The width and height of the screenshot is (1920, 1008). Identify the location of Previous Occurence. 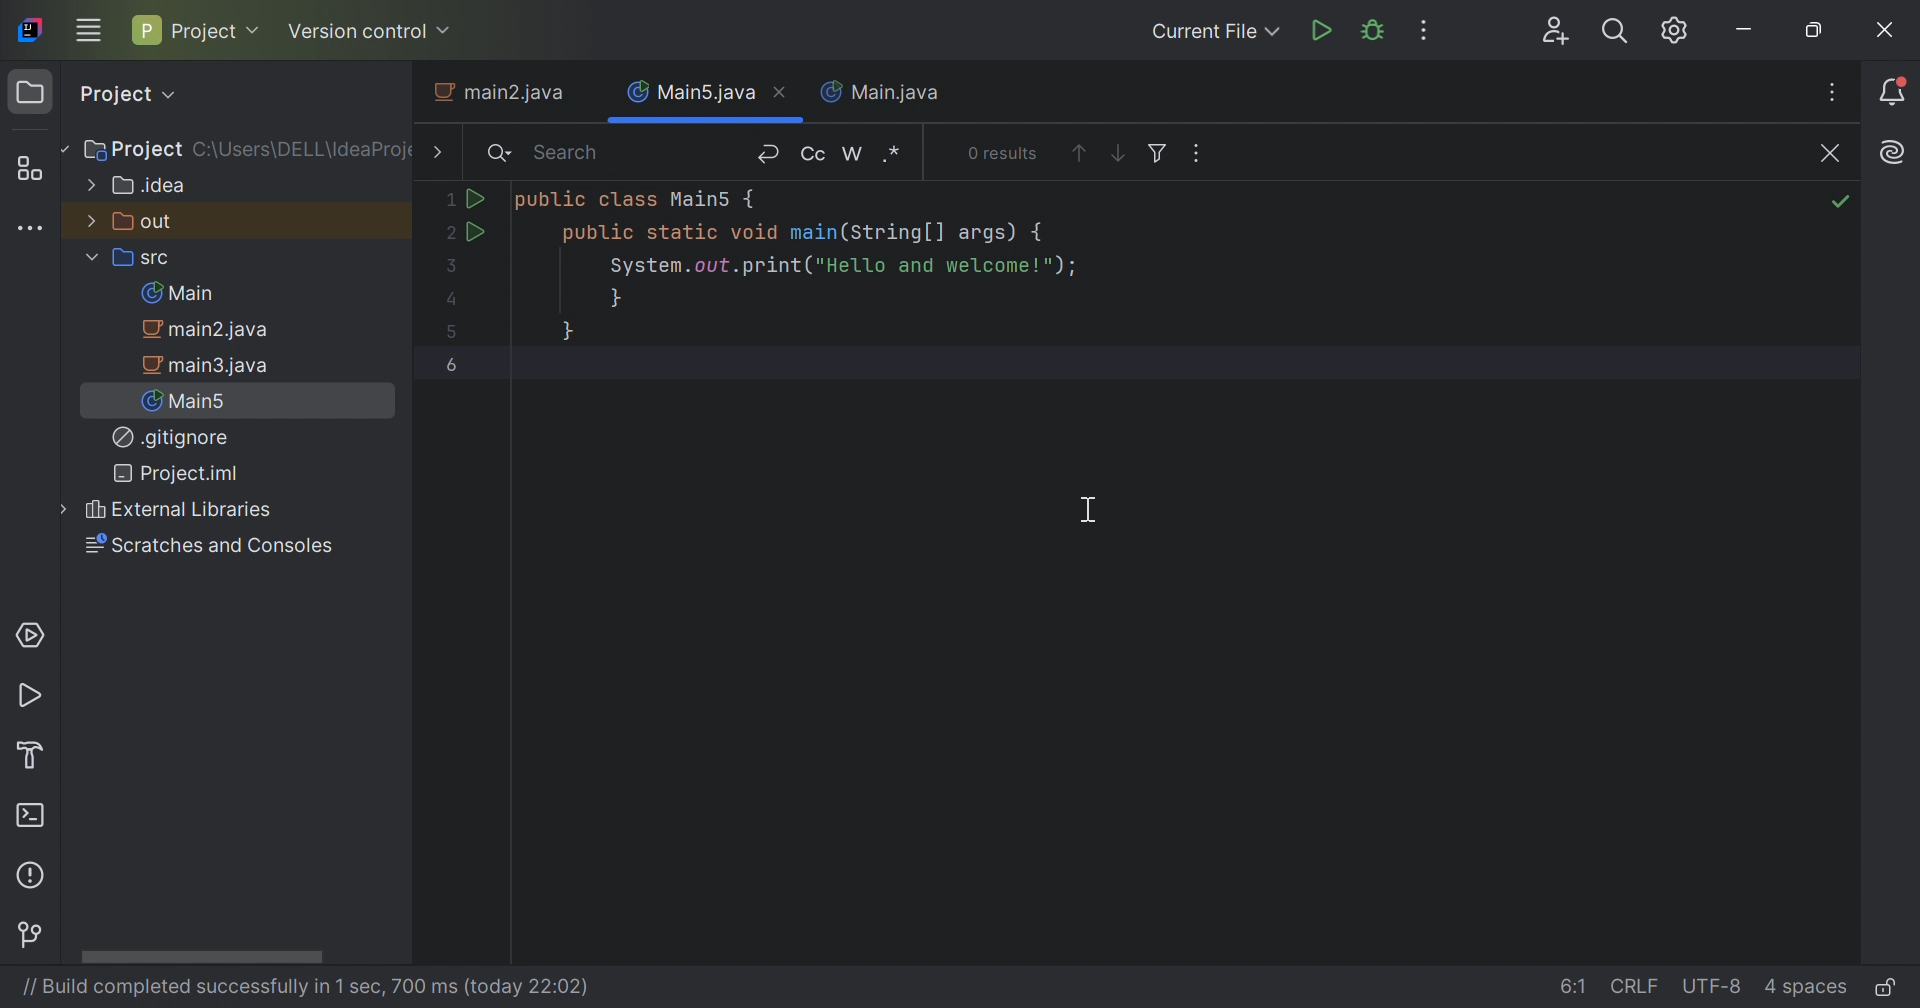
(1080, 154).